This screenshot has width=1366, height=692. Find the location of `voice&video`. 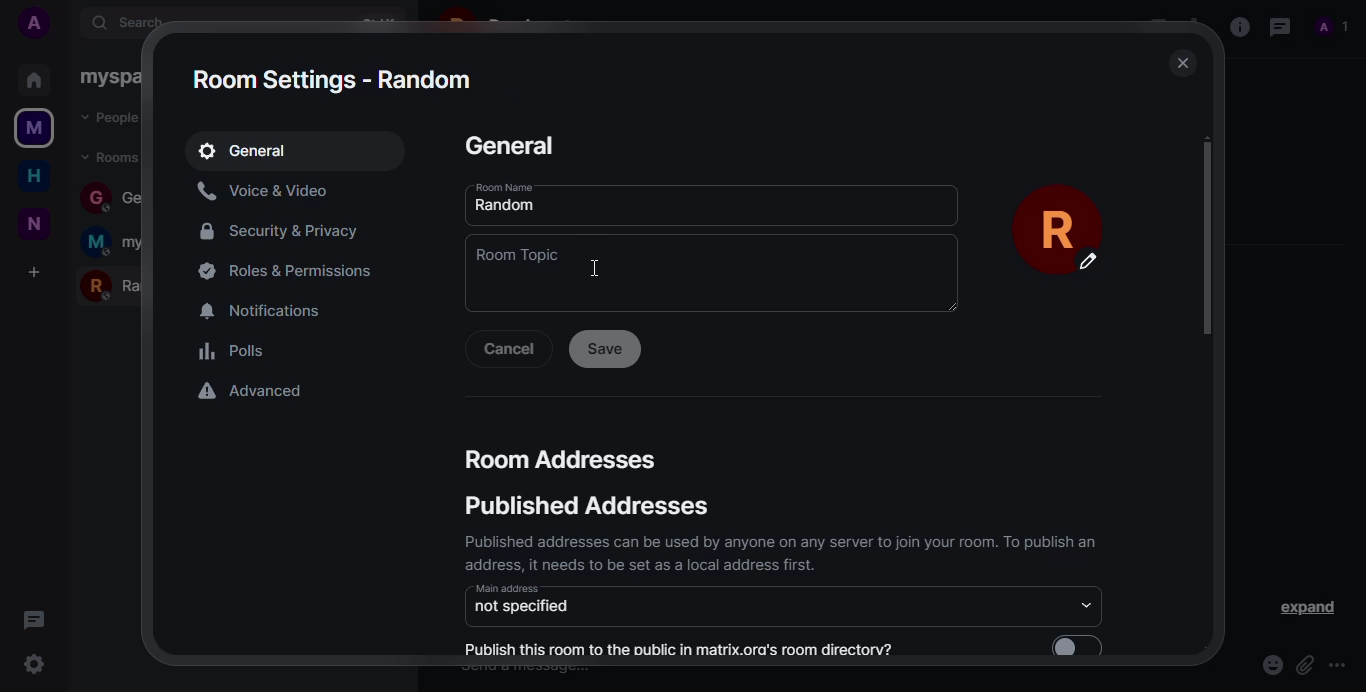

voice&video is located at coordinates (268, 190).